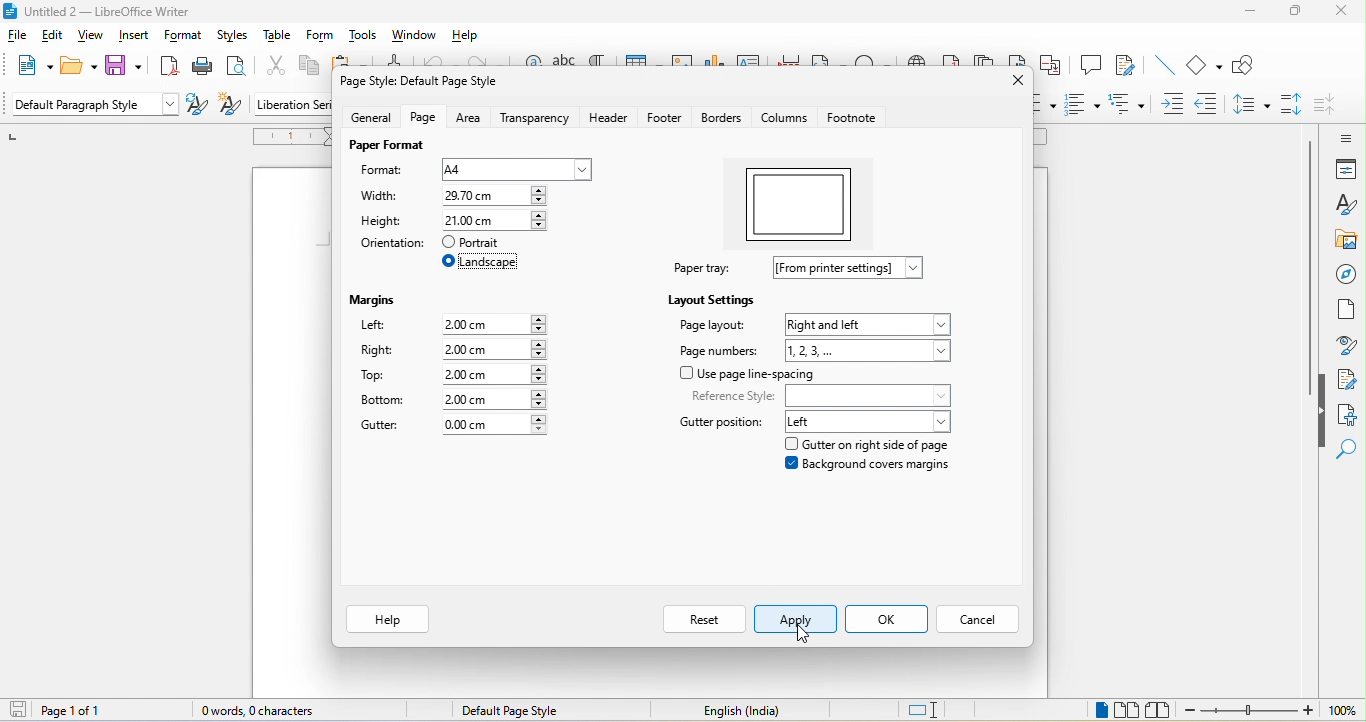 Image resolution: width=1366 pixels, height=722 pixels. Describe the element at coordinates (386, 198) in the screenshot. I see `width` at that location.